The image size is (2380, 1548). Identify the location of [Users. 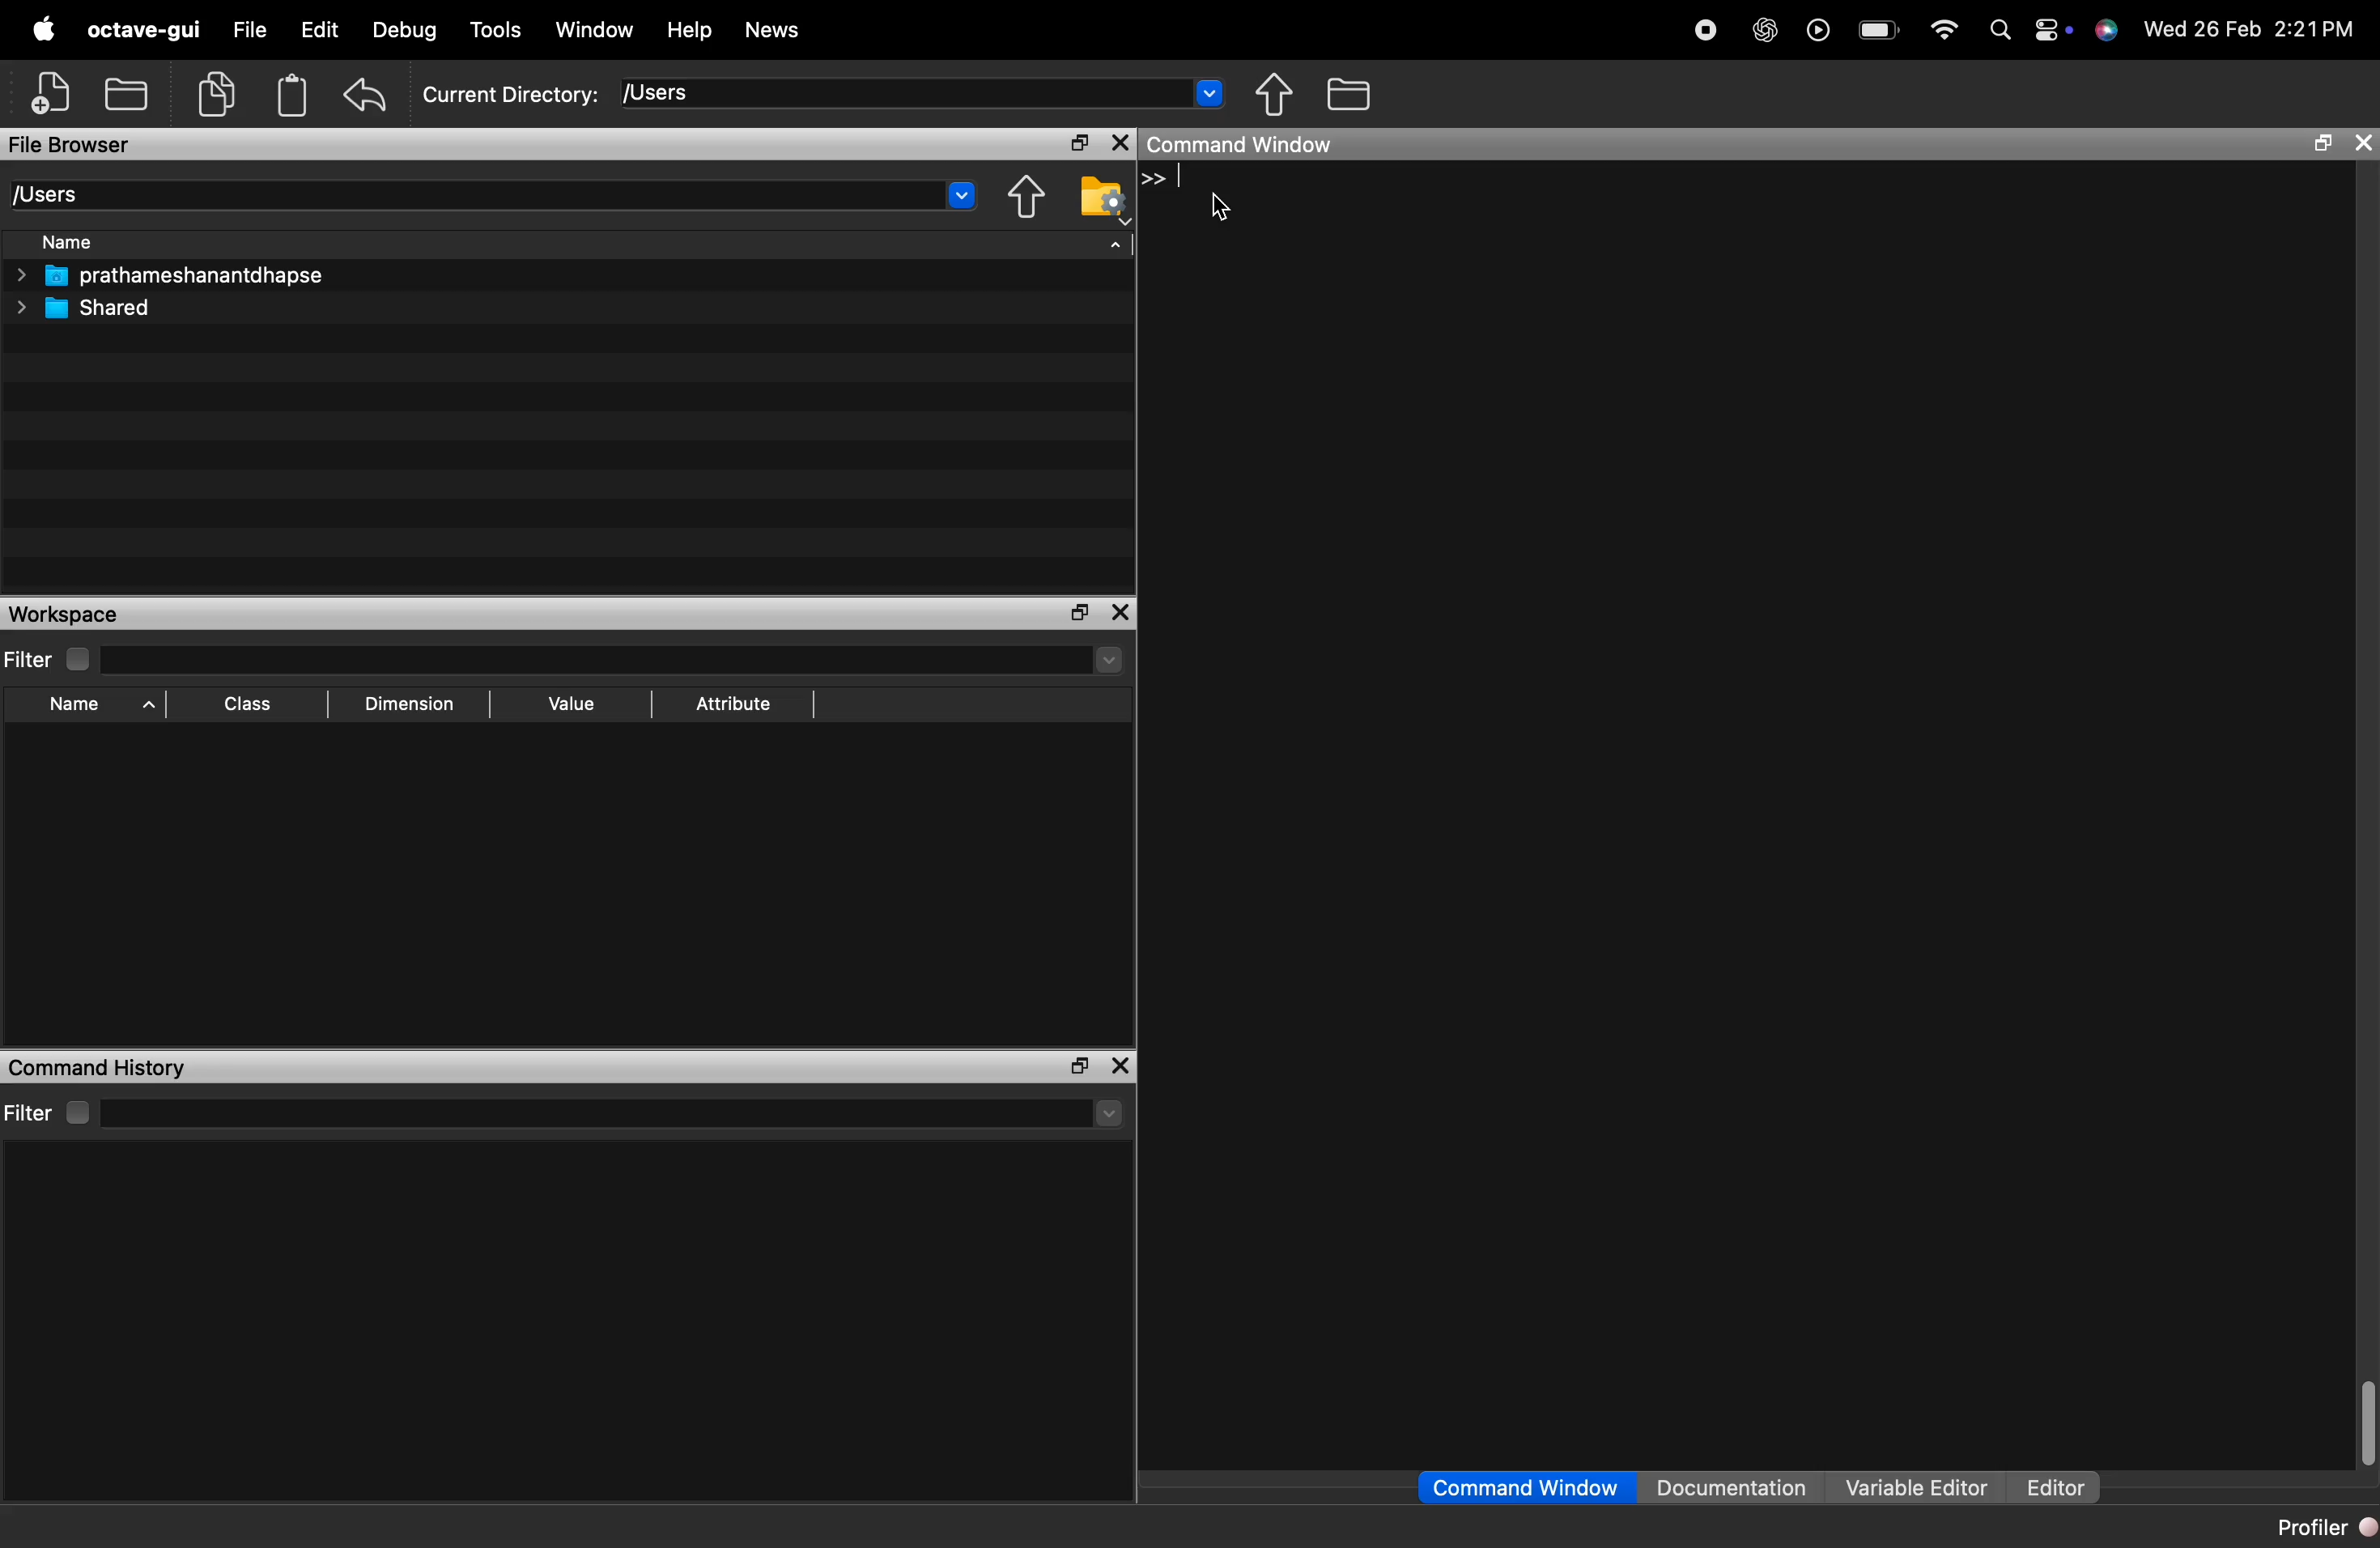
(49, 195).